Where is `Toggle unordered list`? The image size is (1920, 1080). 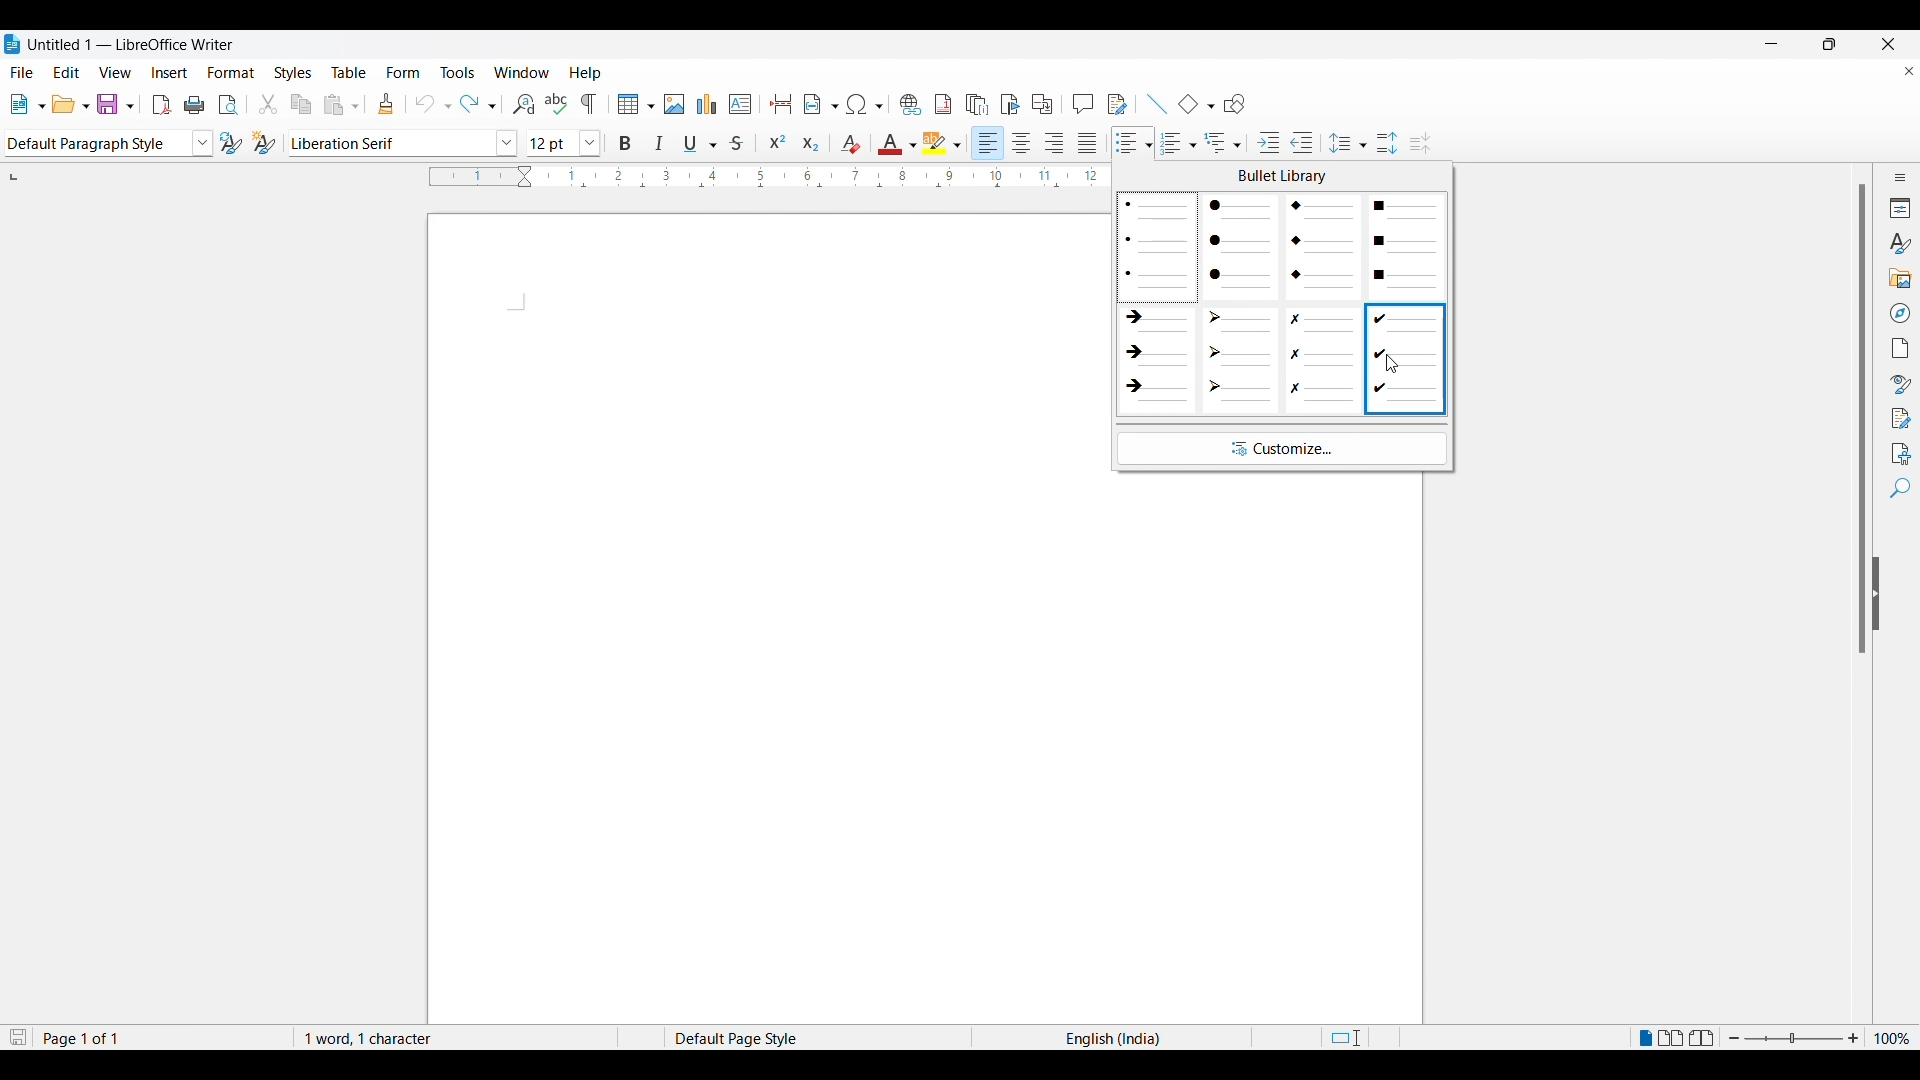 Toggle unordered list is located at coordinates (1129, 139).